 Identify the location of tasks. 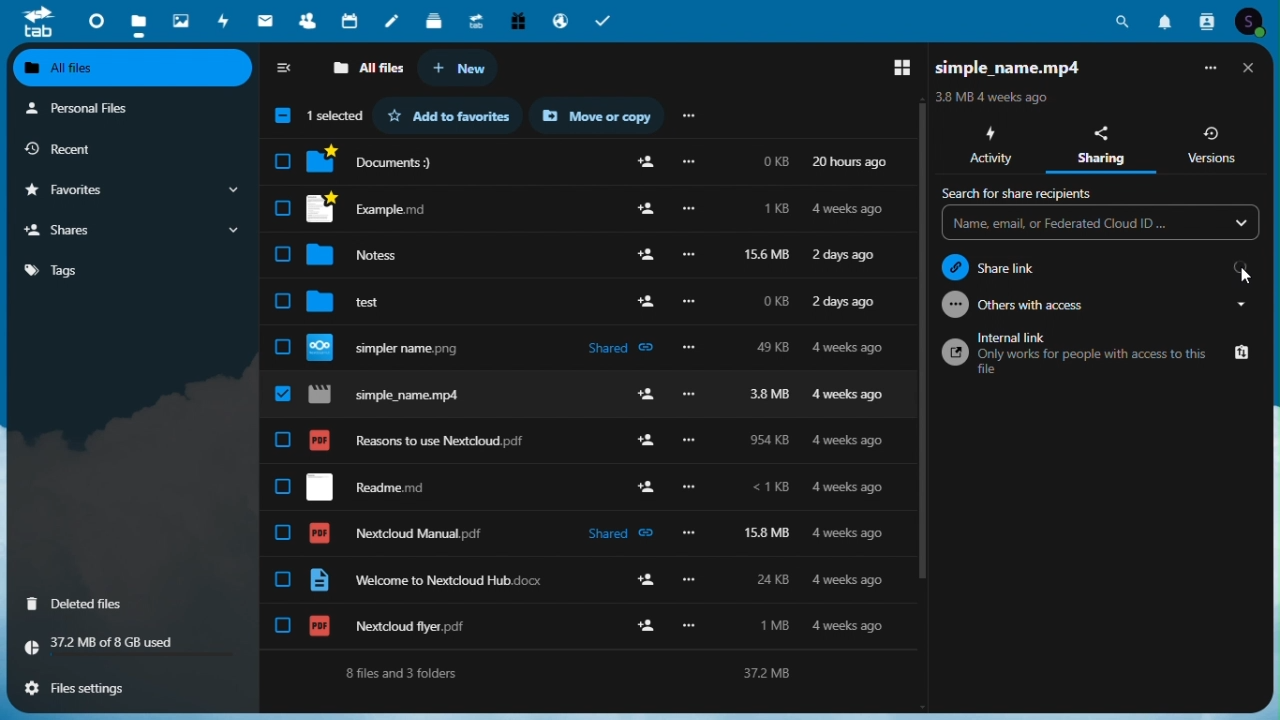
(607, 20).